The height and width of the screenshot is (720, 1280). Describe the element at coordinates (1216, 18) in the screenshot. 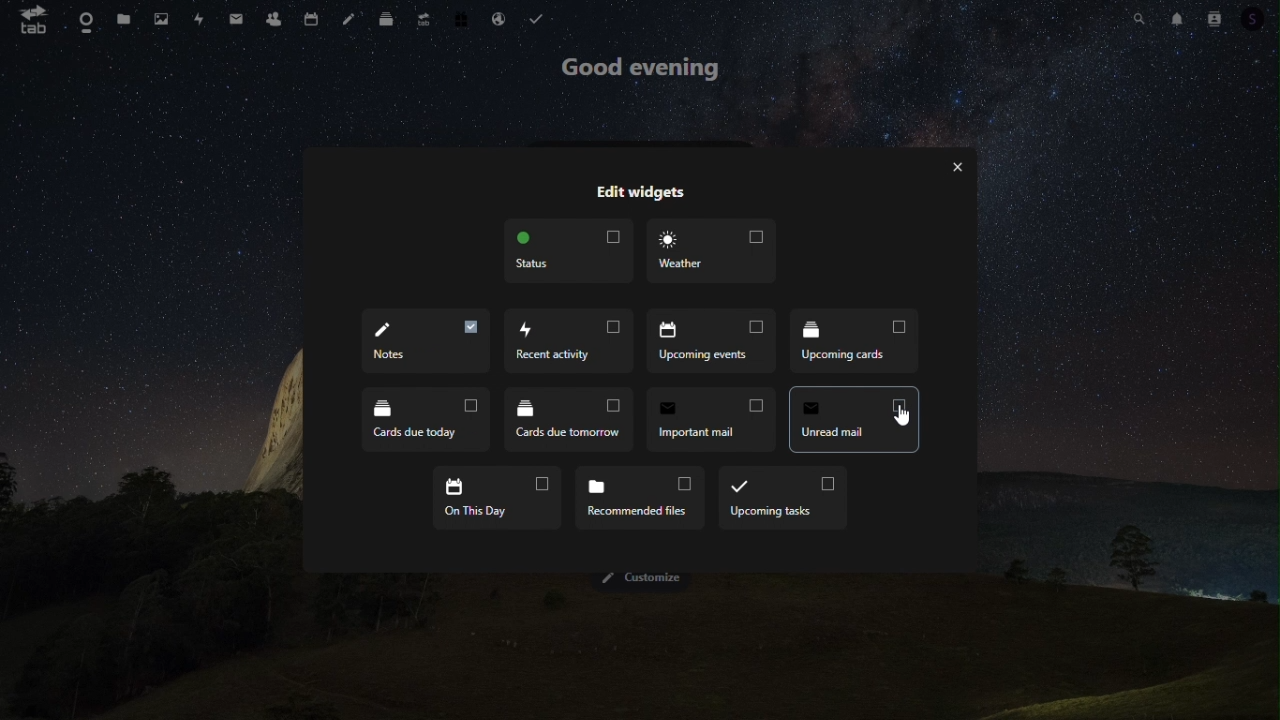

I see `Contacts` at that location.